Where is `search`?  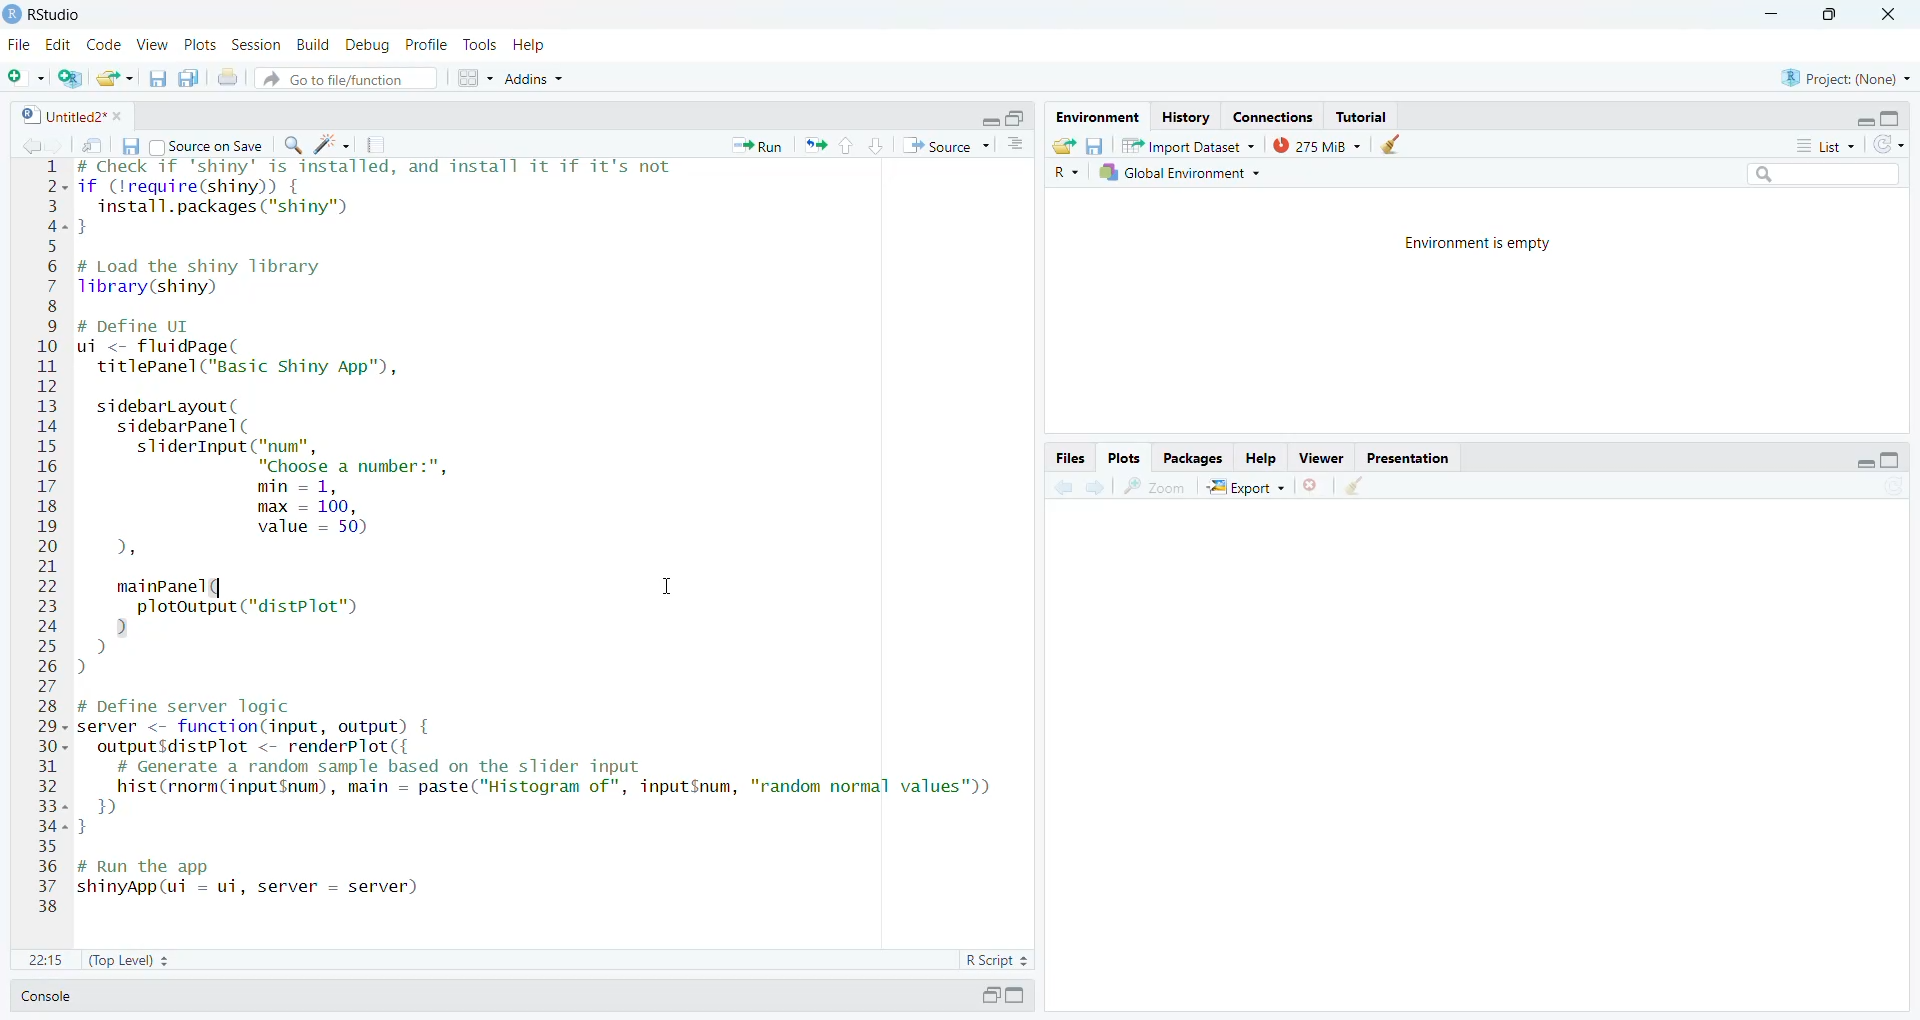 search is located at coordinates (292, 146).